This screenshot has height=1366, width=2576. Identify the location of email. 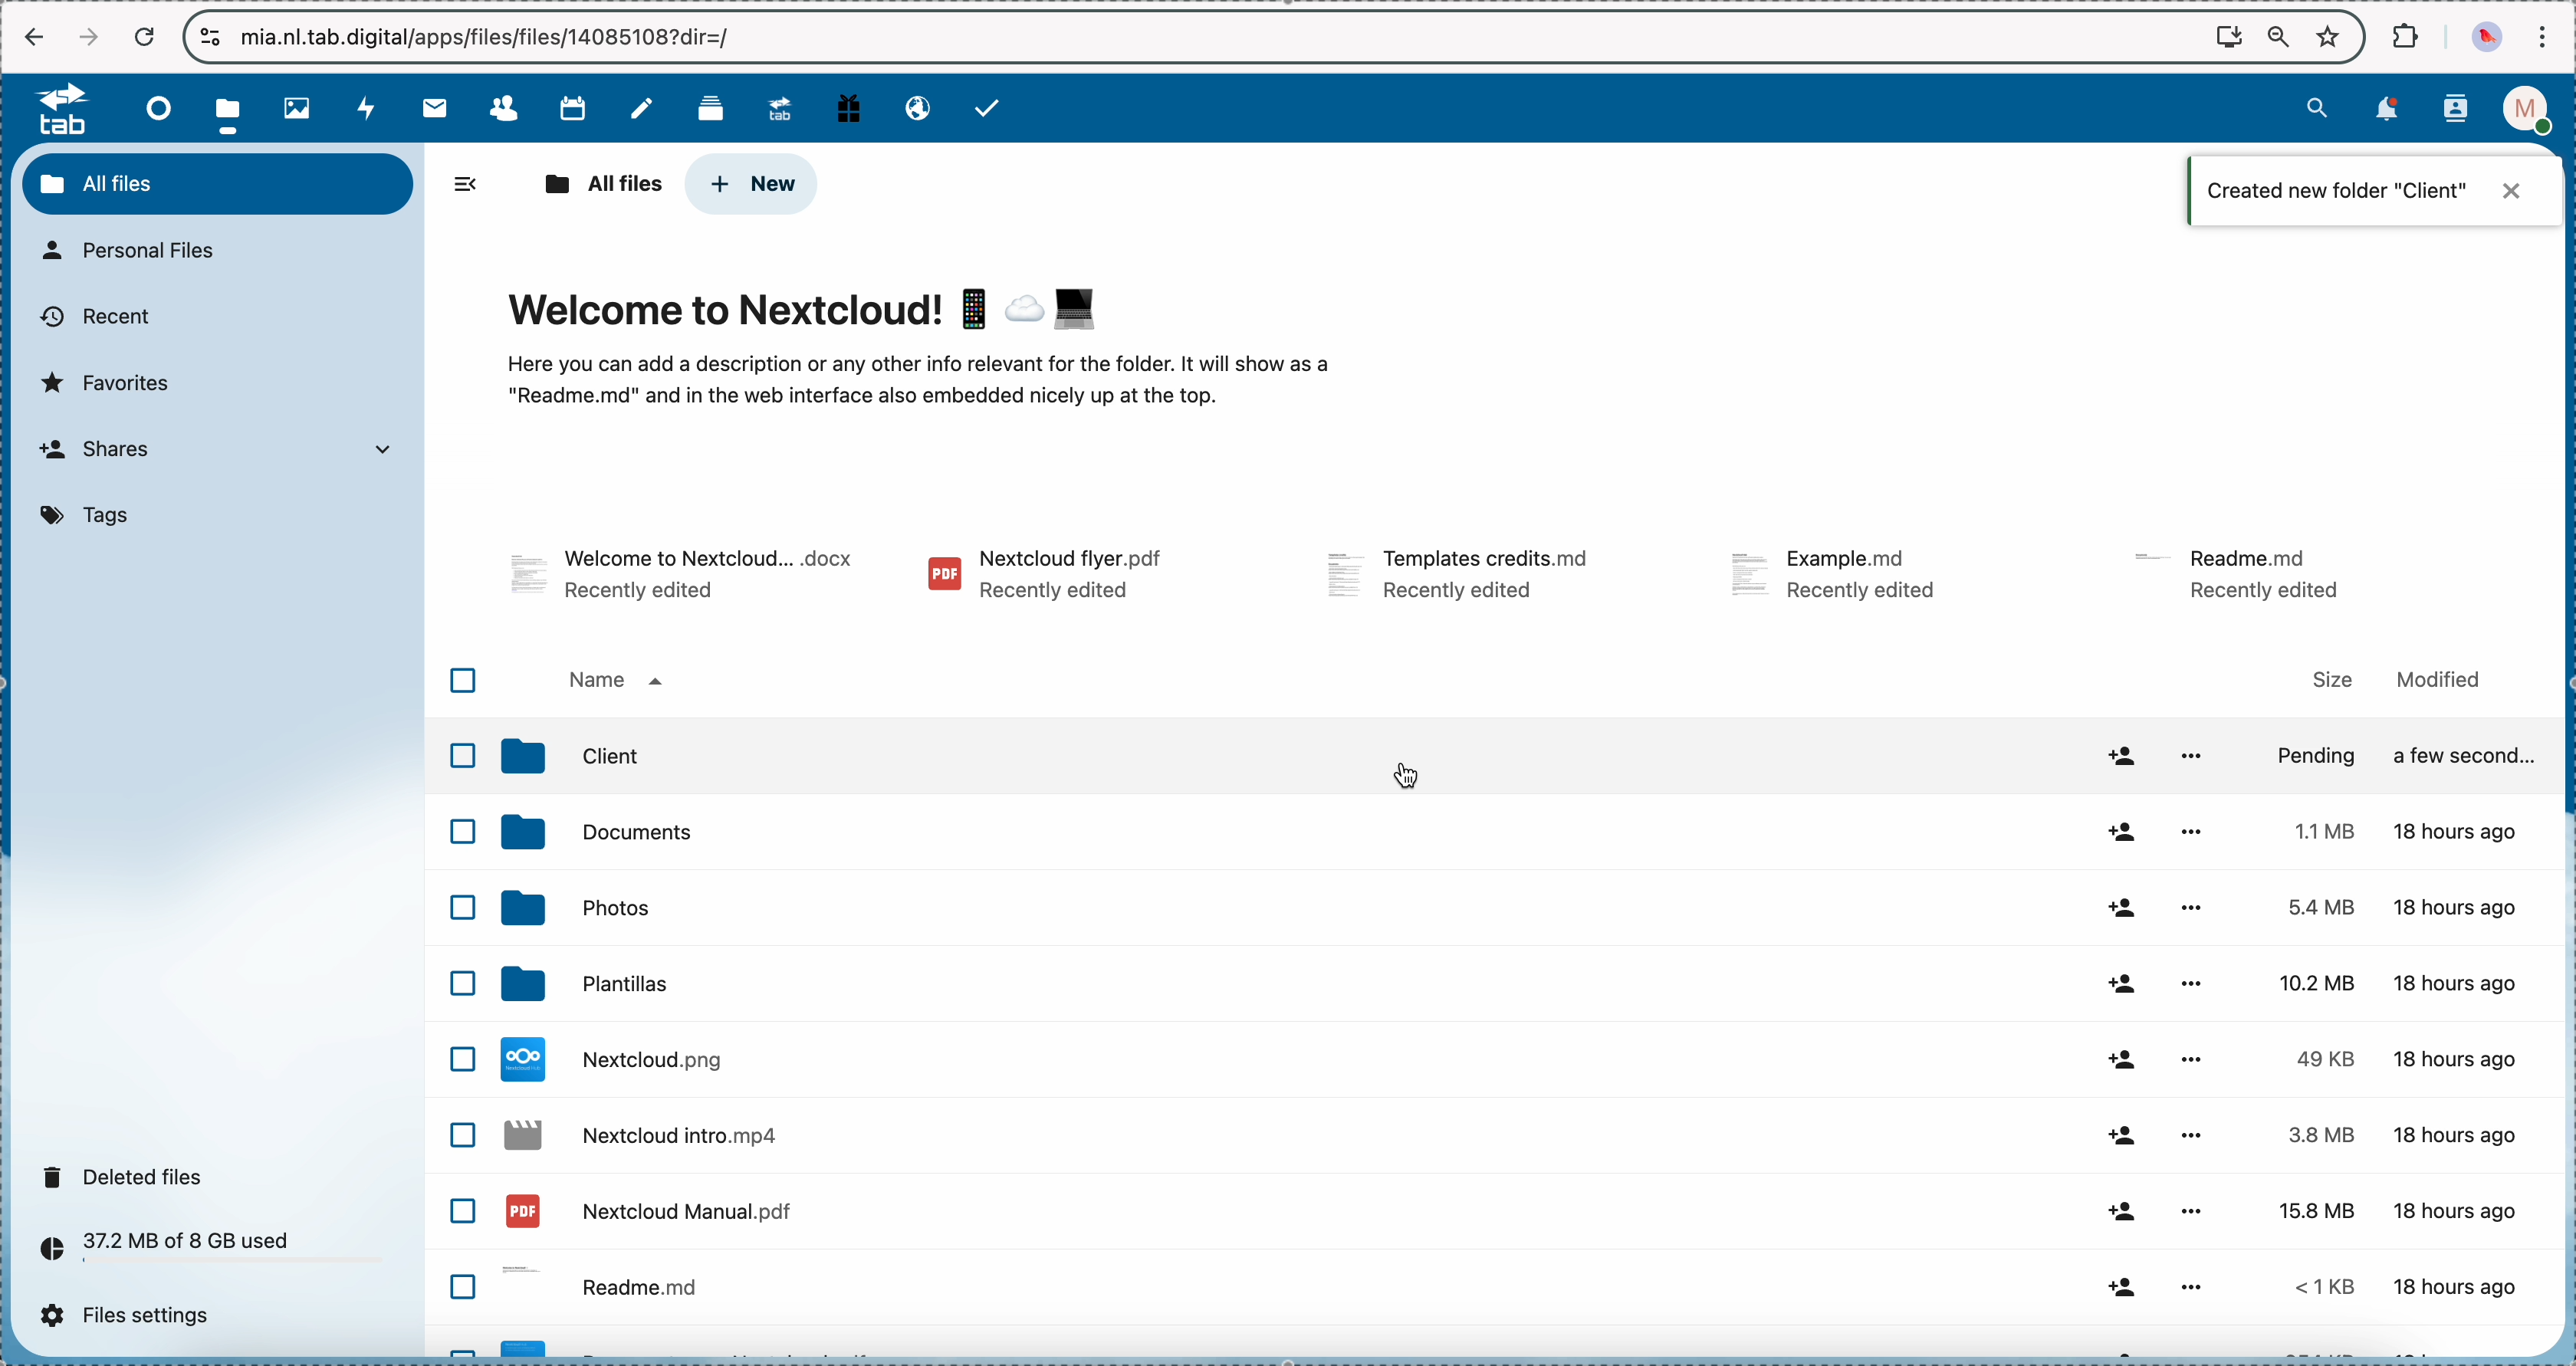
(913, 106).